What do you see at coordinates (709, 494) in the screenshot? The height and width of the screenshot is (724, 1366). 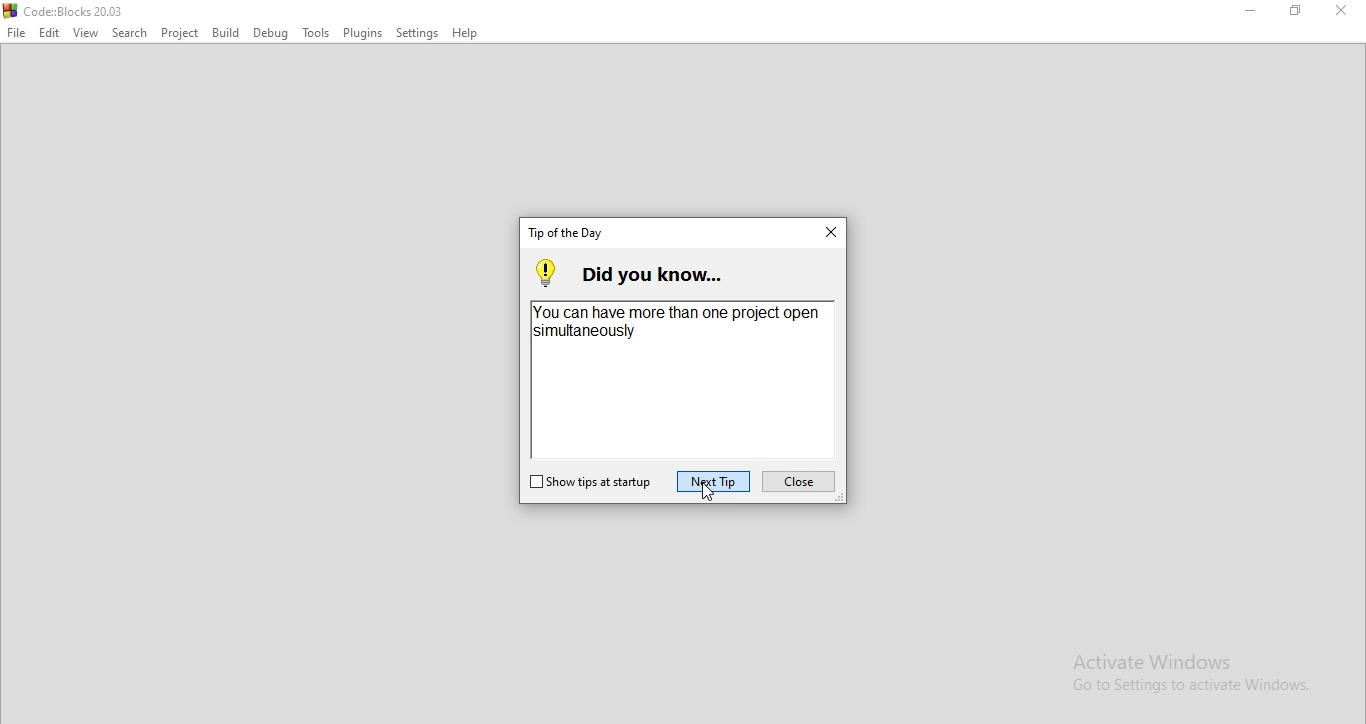 I see `cursor on Next Tip` at bounding box center [709, 494].